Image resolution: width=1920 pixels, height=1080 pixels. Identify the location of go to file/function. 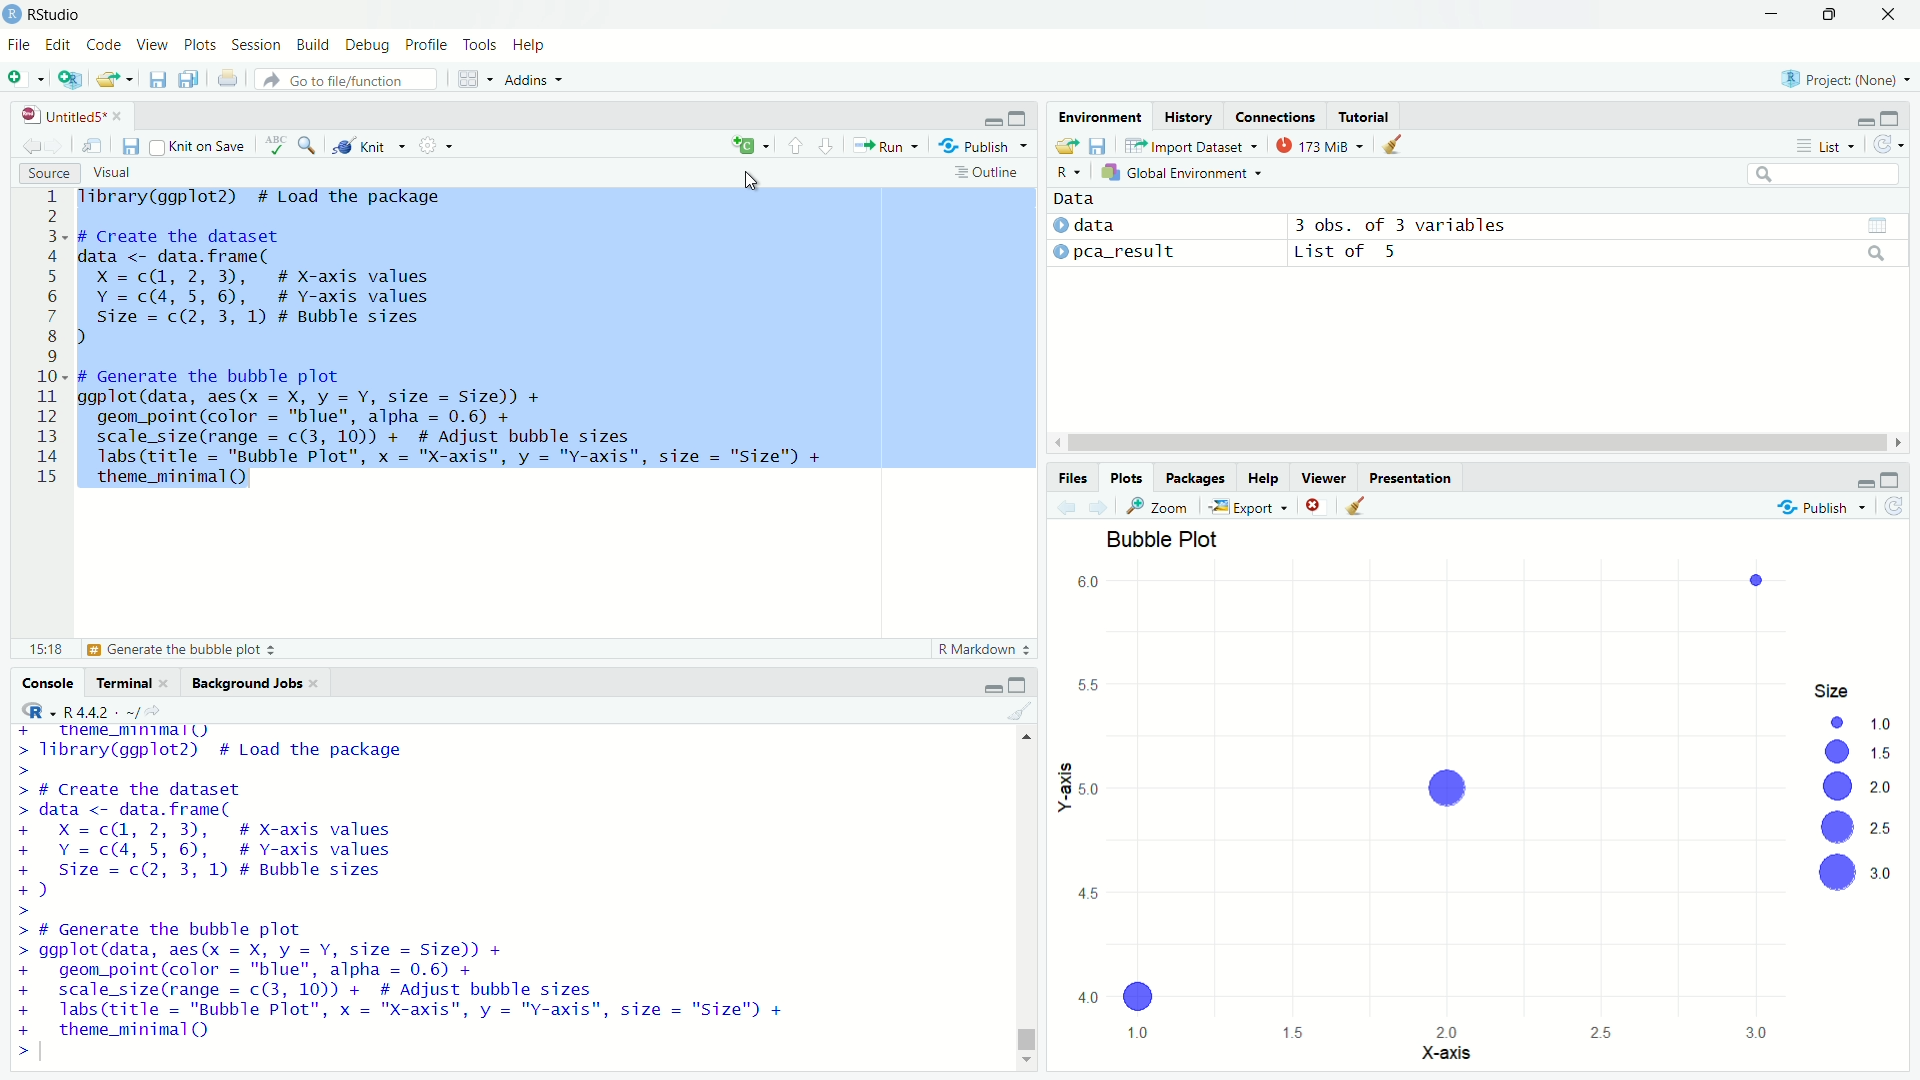
(348, 79).